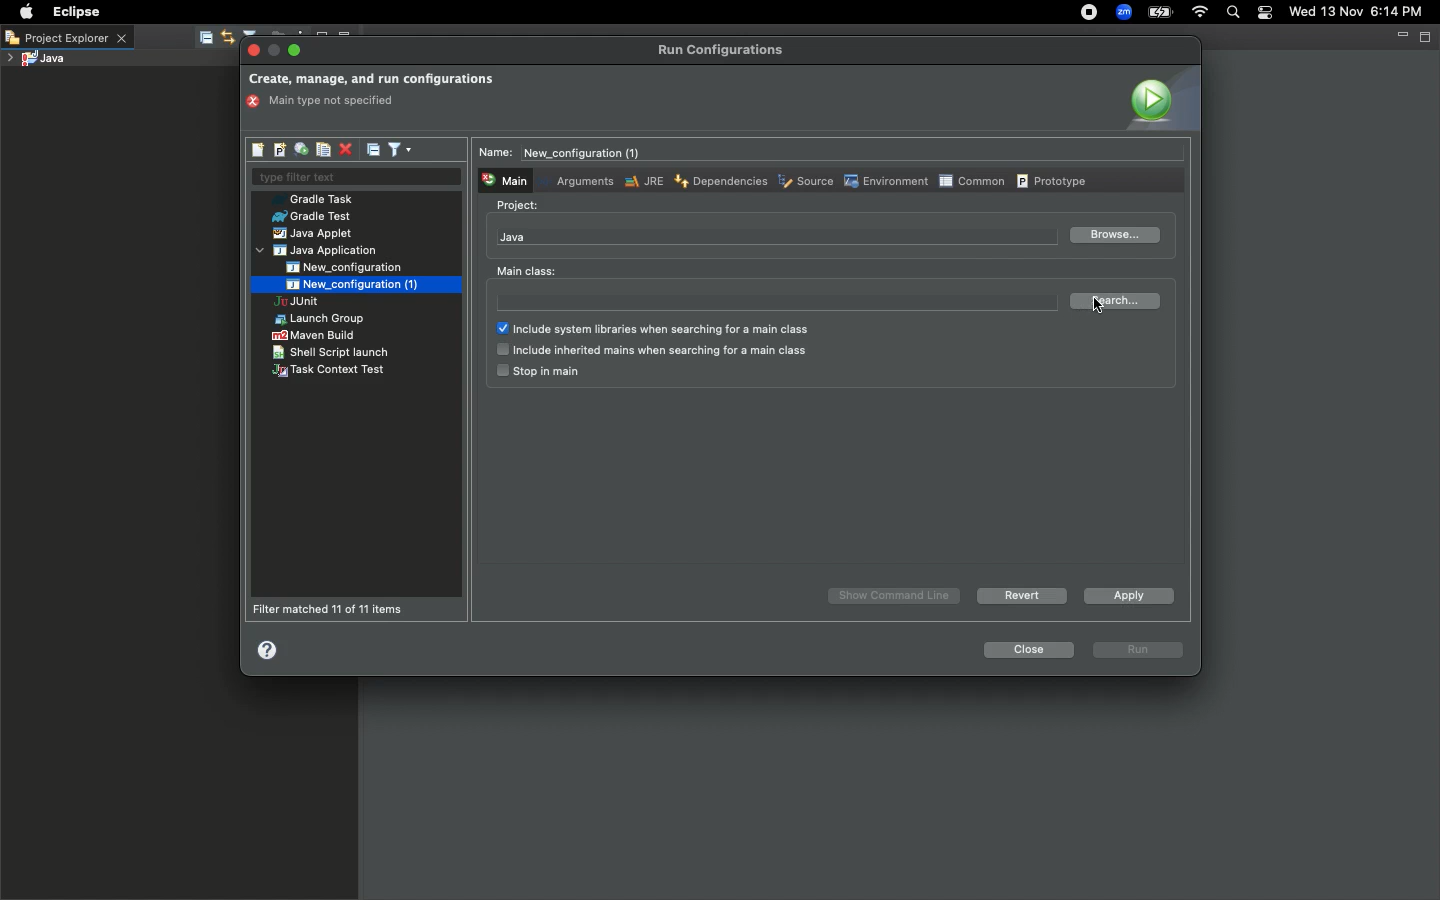 The image size is (1440, 900). What do you see at coordinates (255, 51) in the screenshot?
I see `Close` at bounding box center [255, 51].